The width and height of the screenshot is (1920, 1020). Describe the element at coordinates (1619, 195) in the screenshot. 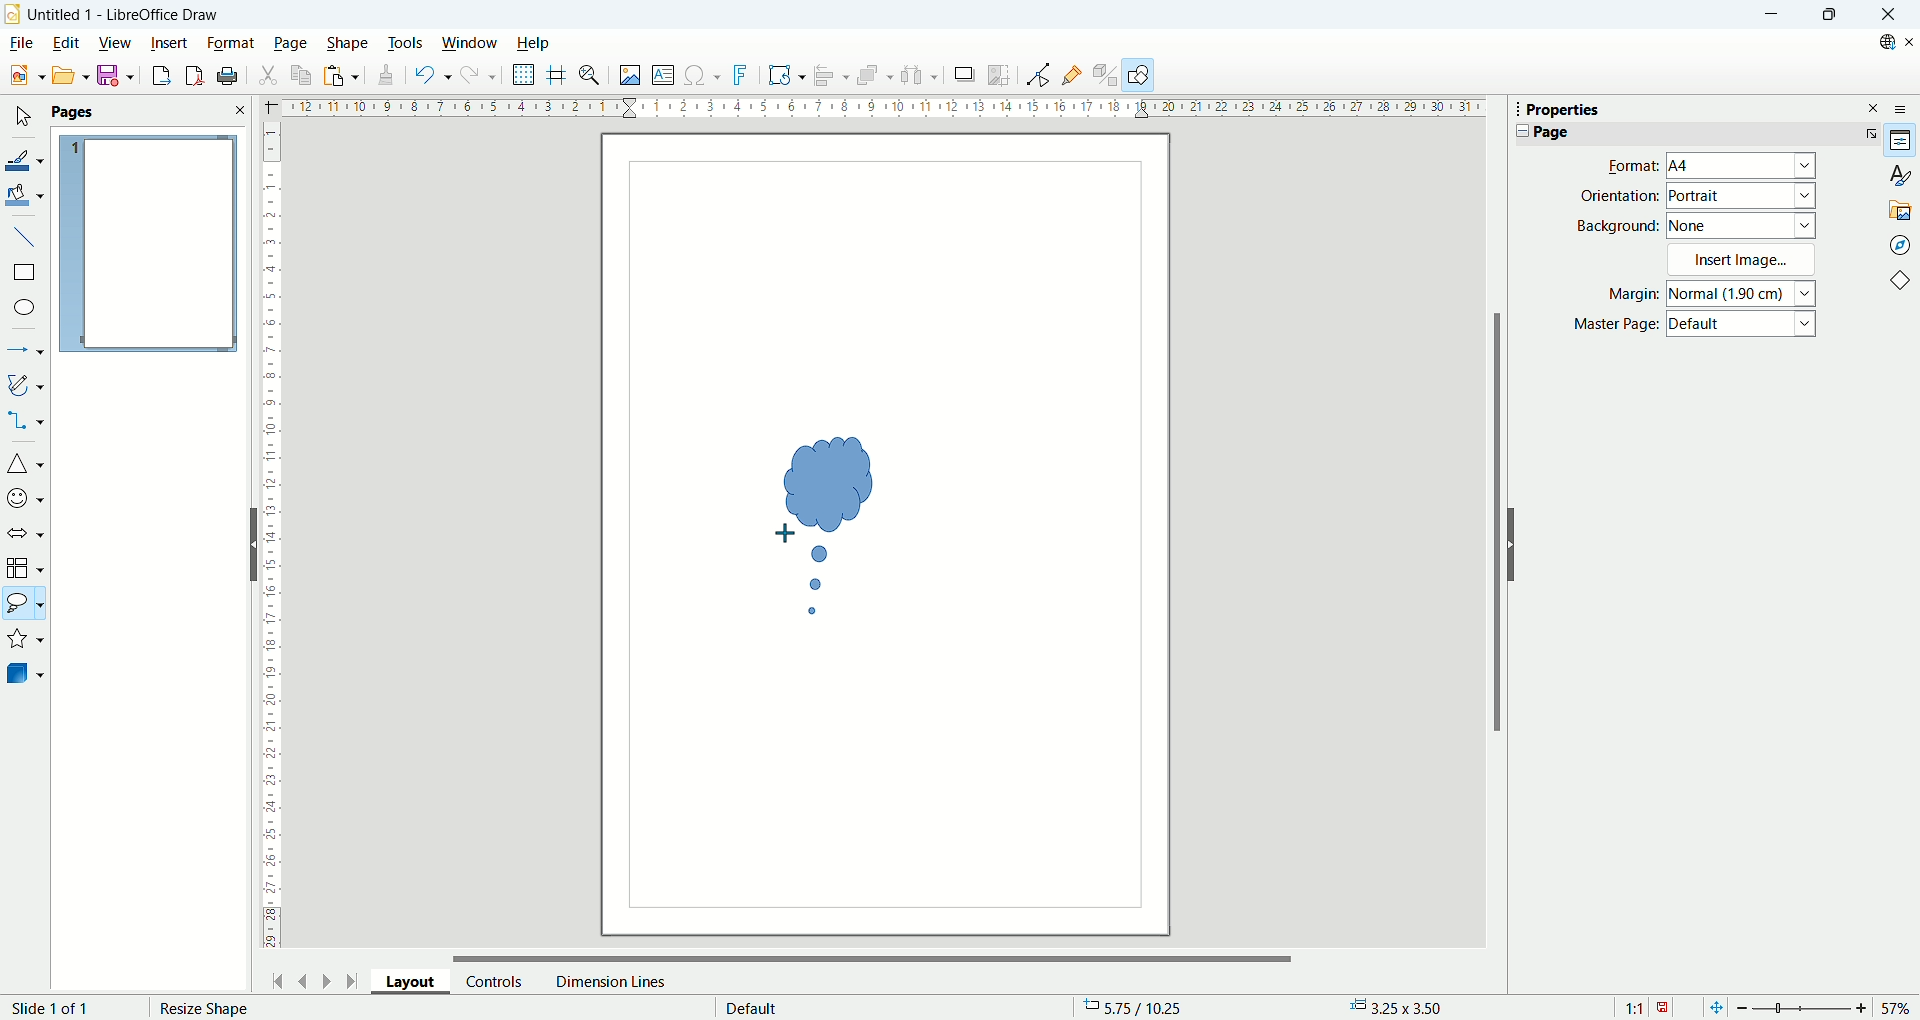

I see `Orientaion` at that location.